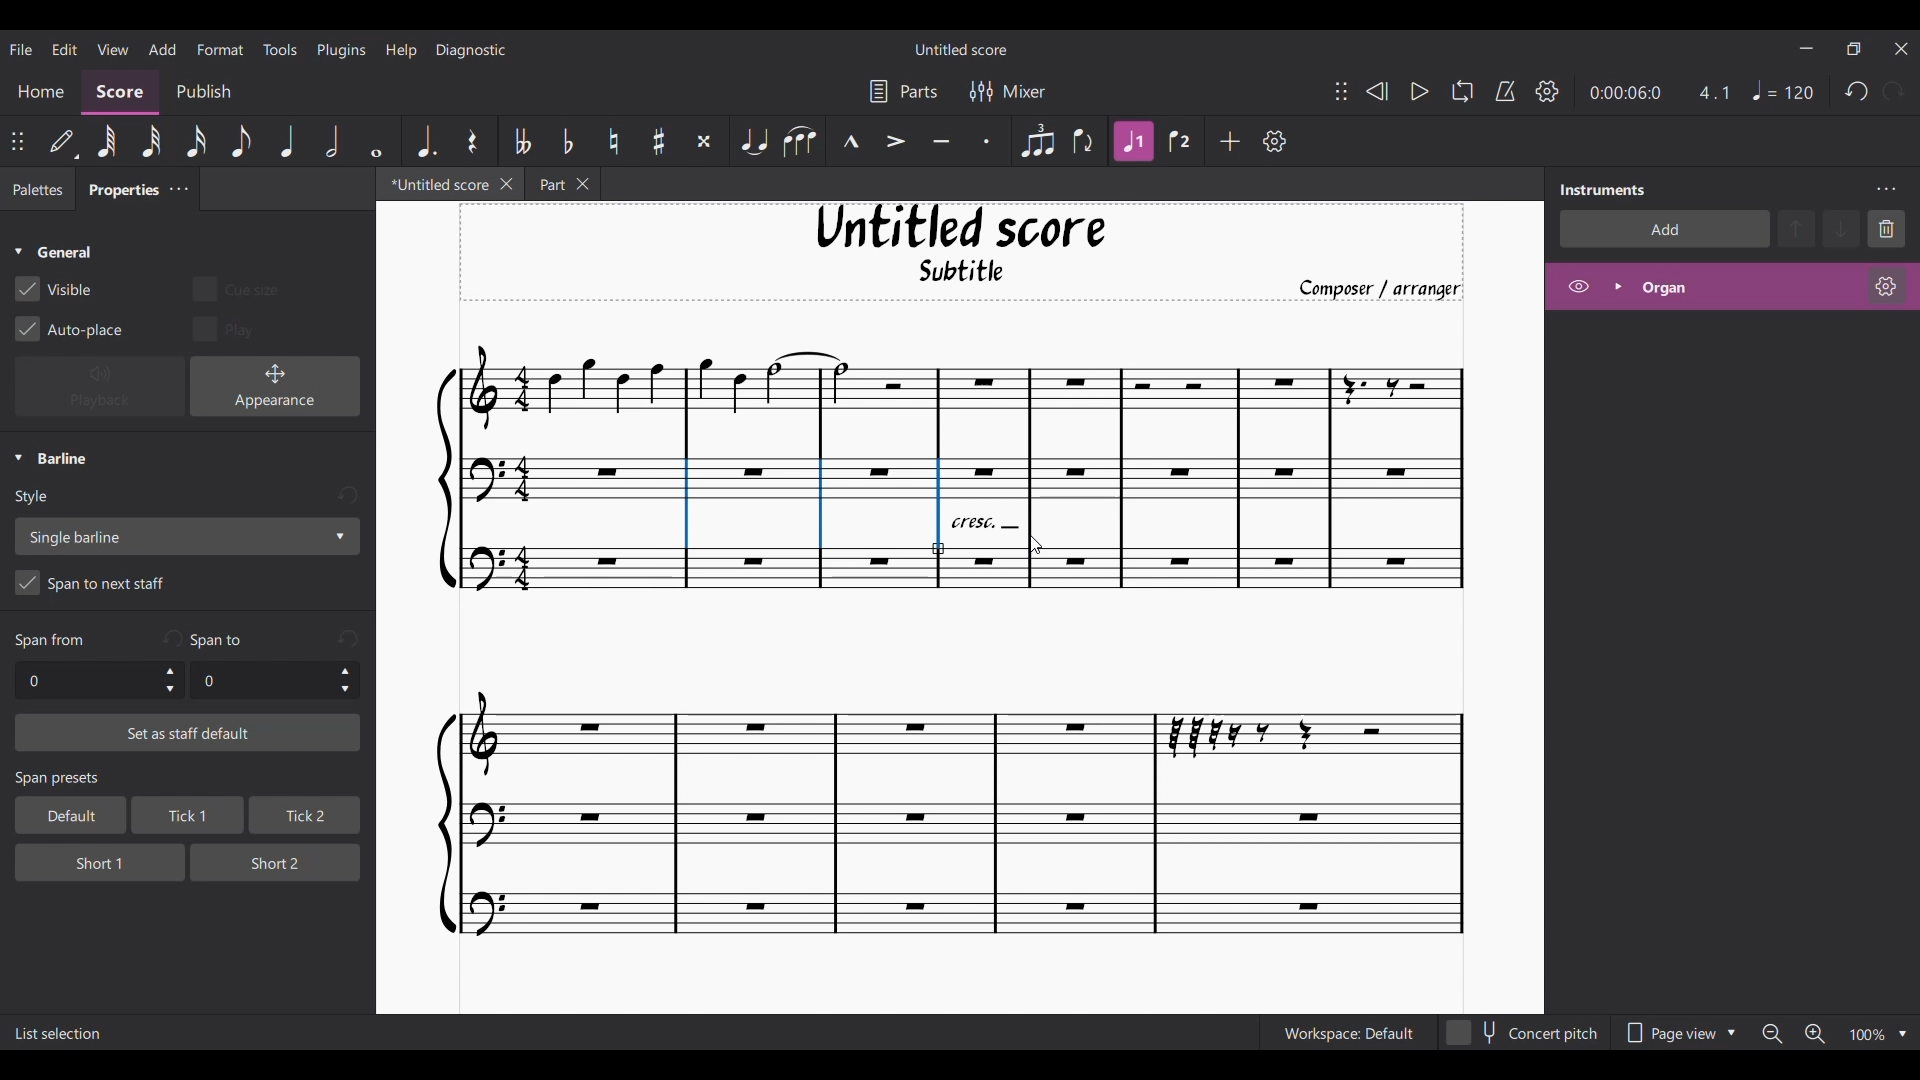 This screenshot has width=1920, height=1080. I want to click on Slur, so click(799, 141).